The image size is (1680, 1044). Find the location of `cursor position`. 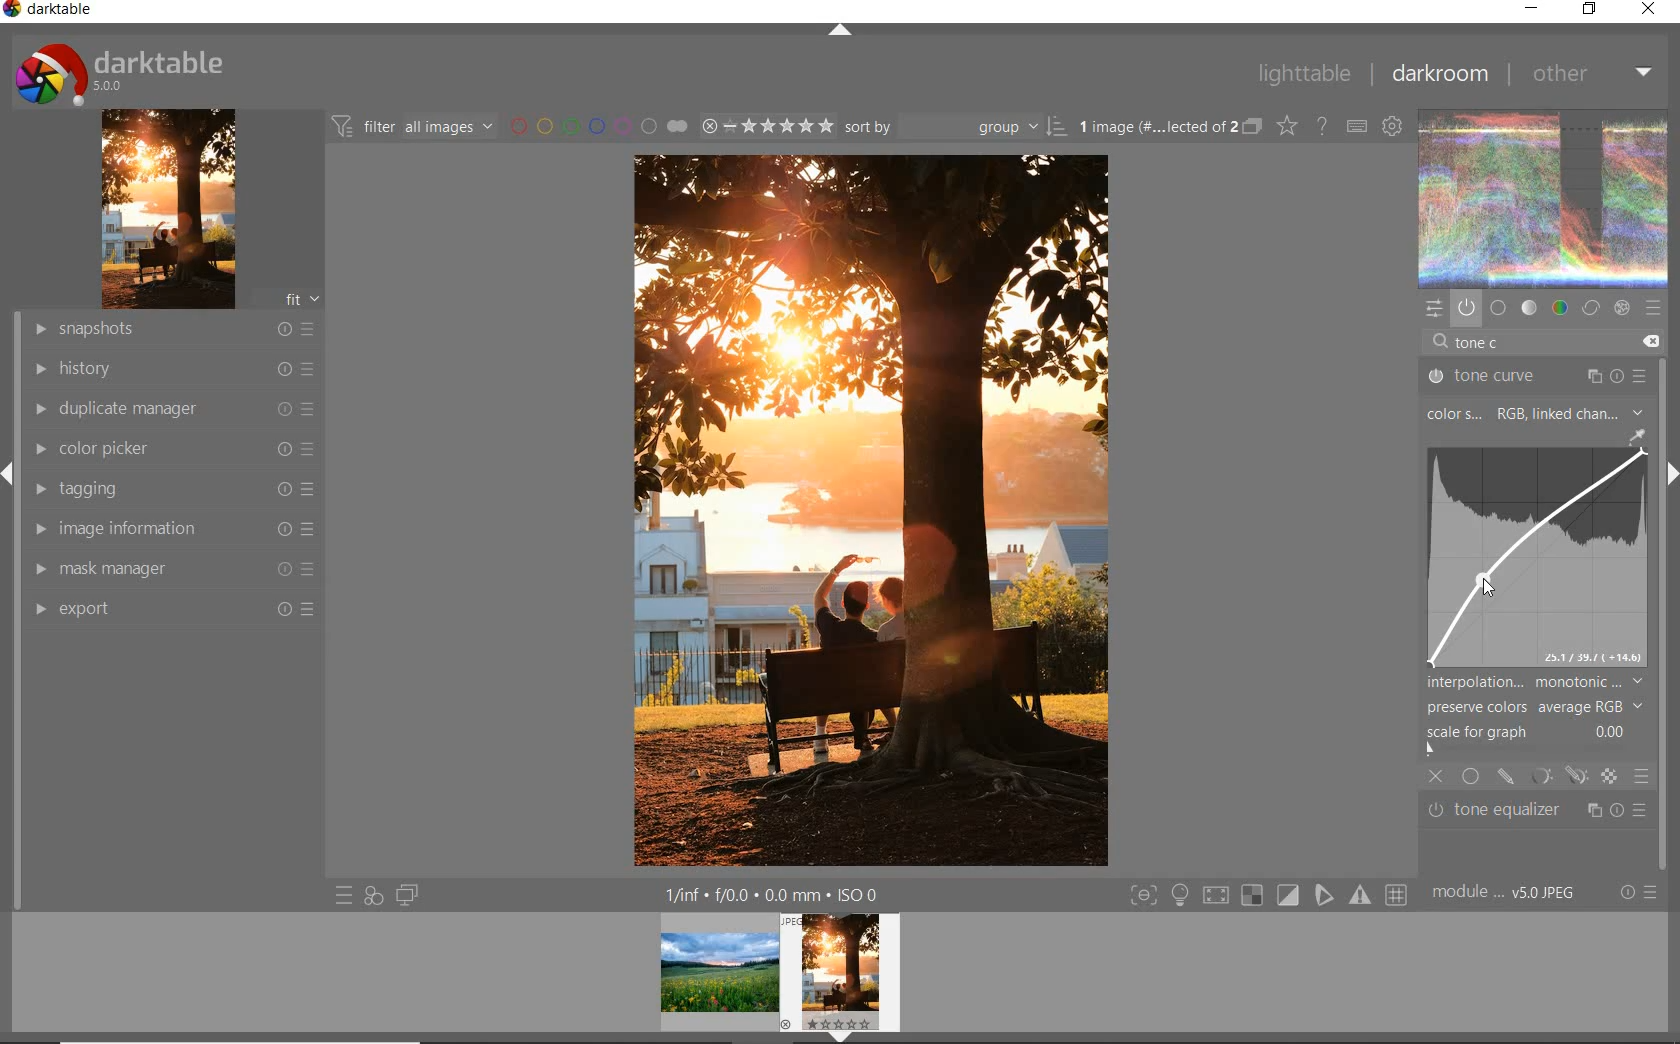

cursor position is located at coordinates (1485, 587).